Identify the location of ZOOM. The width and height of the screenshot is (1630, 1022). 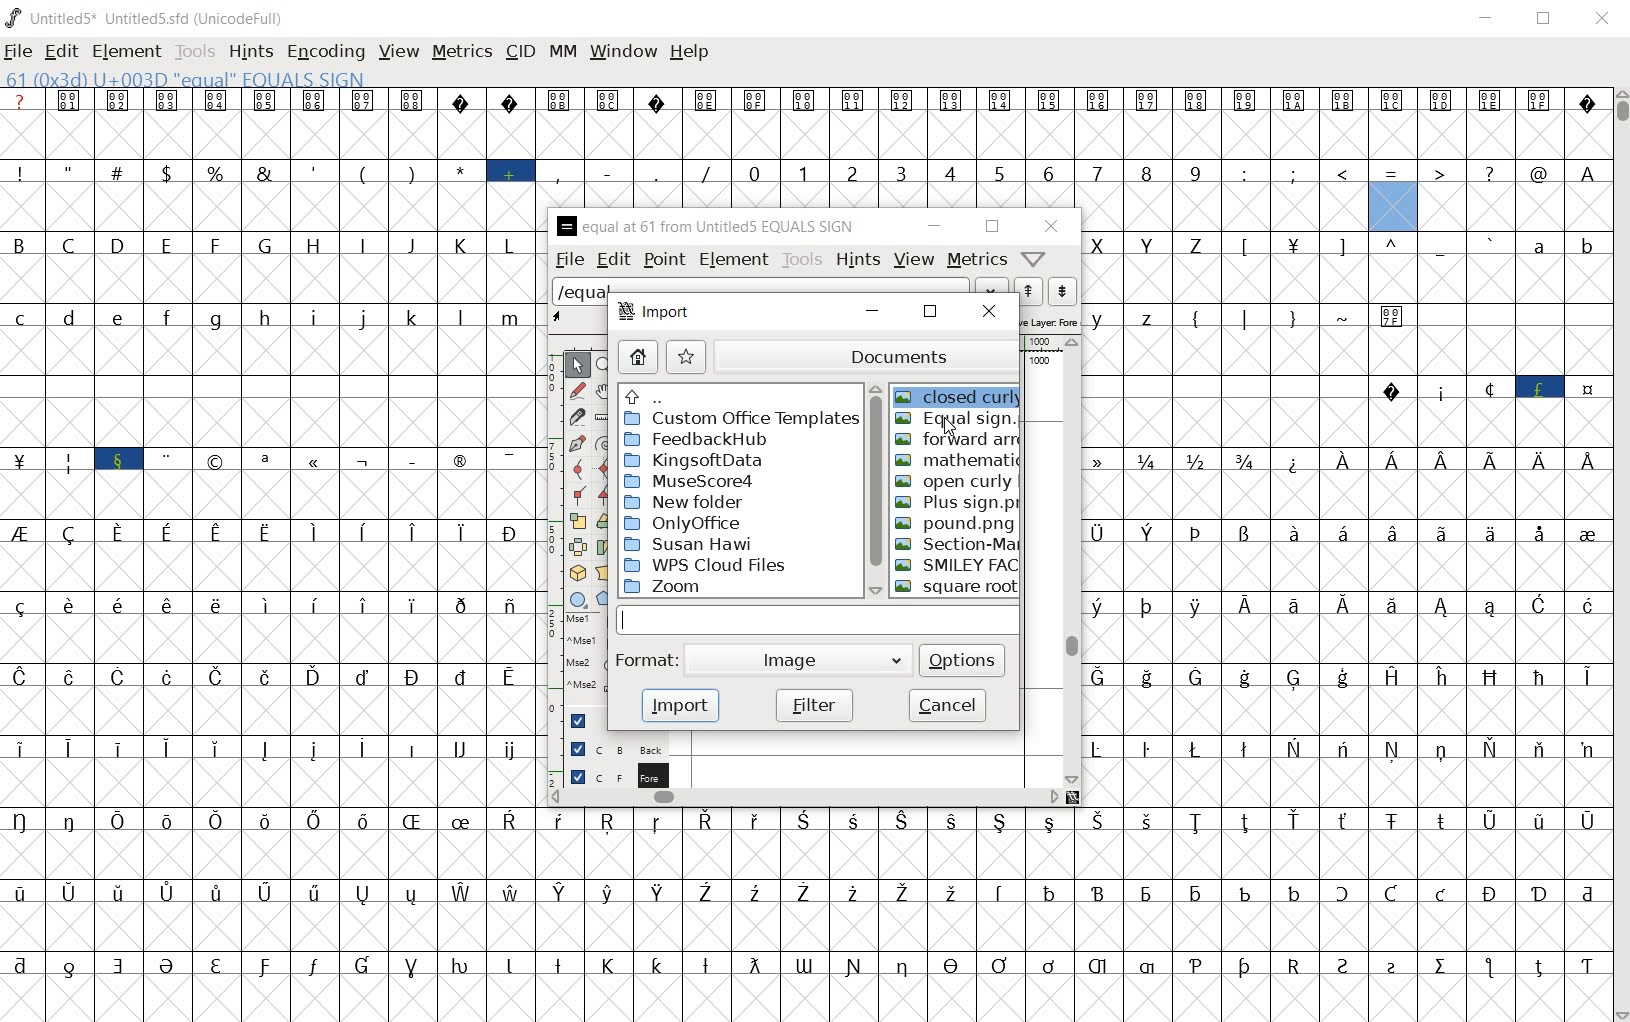
(739, 588).